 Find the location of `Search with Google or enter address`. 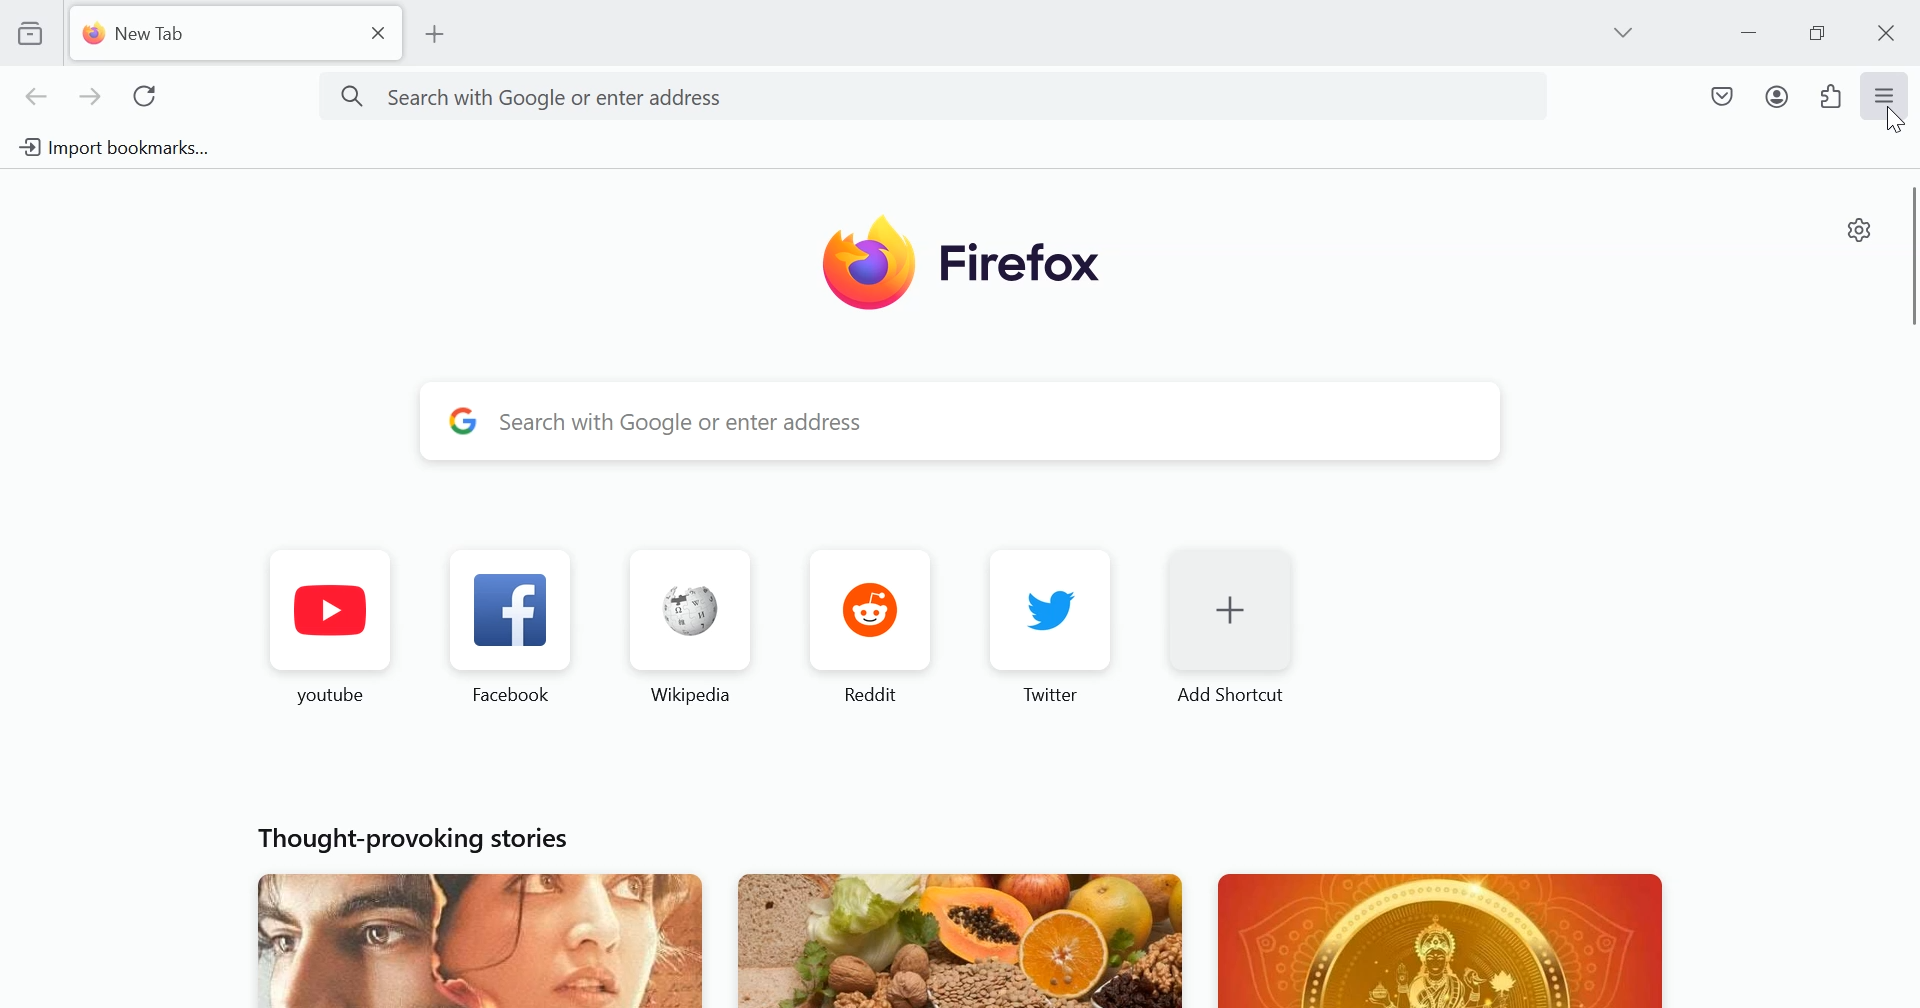

Search with Google or enter address is located at coordinates (941, 96).